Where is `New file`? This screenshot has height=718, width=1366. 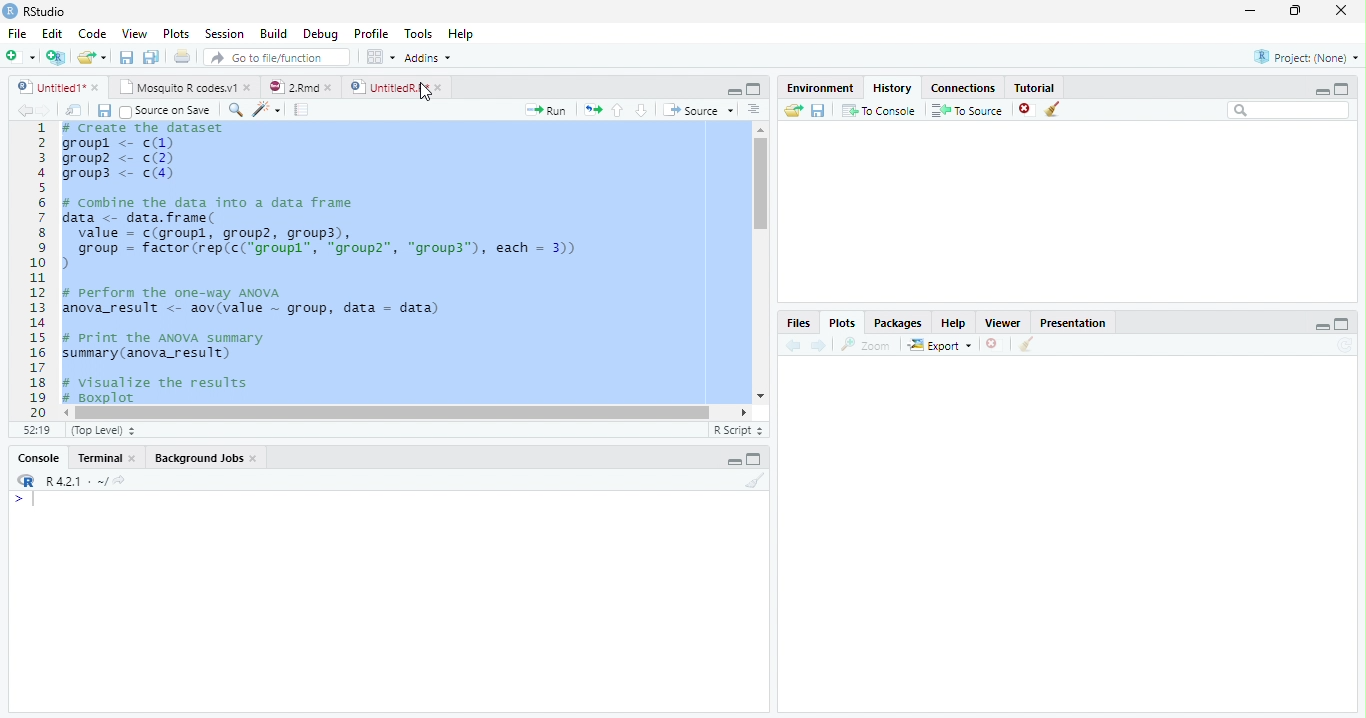 New file is located at coordinates (19, 56).